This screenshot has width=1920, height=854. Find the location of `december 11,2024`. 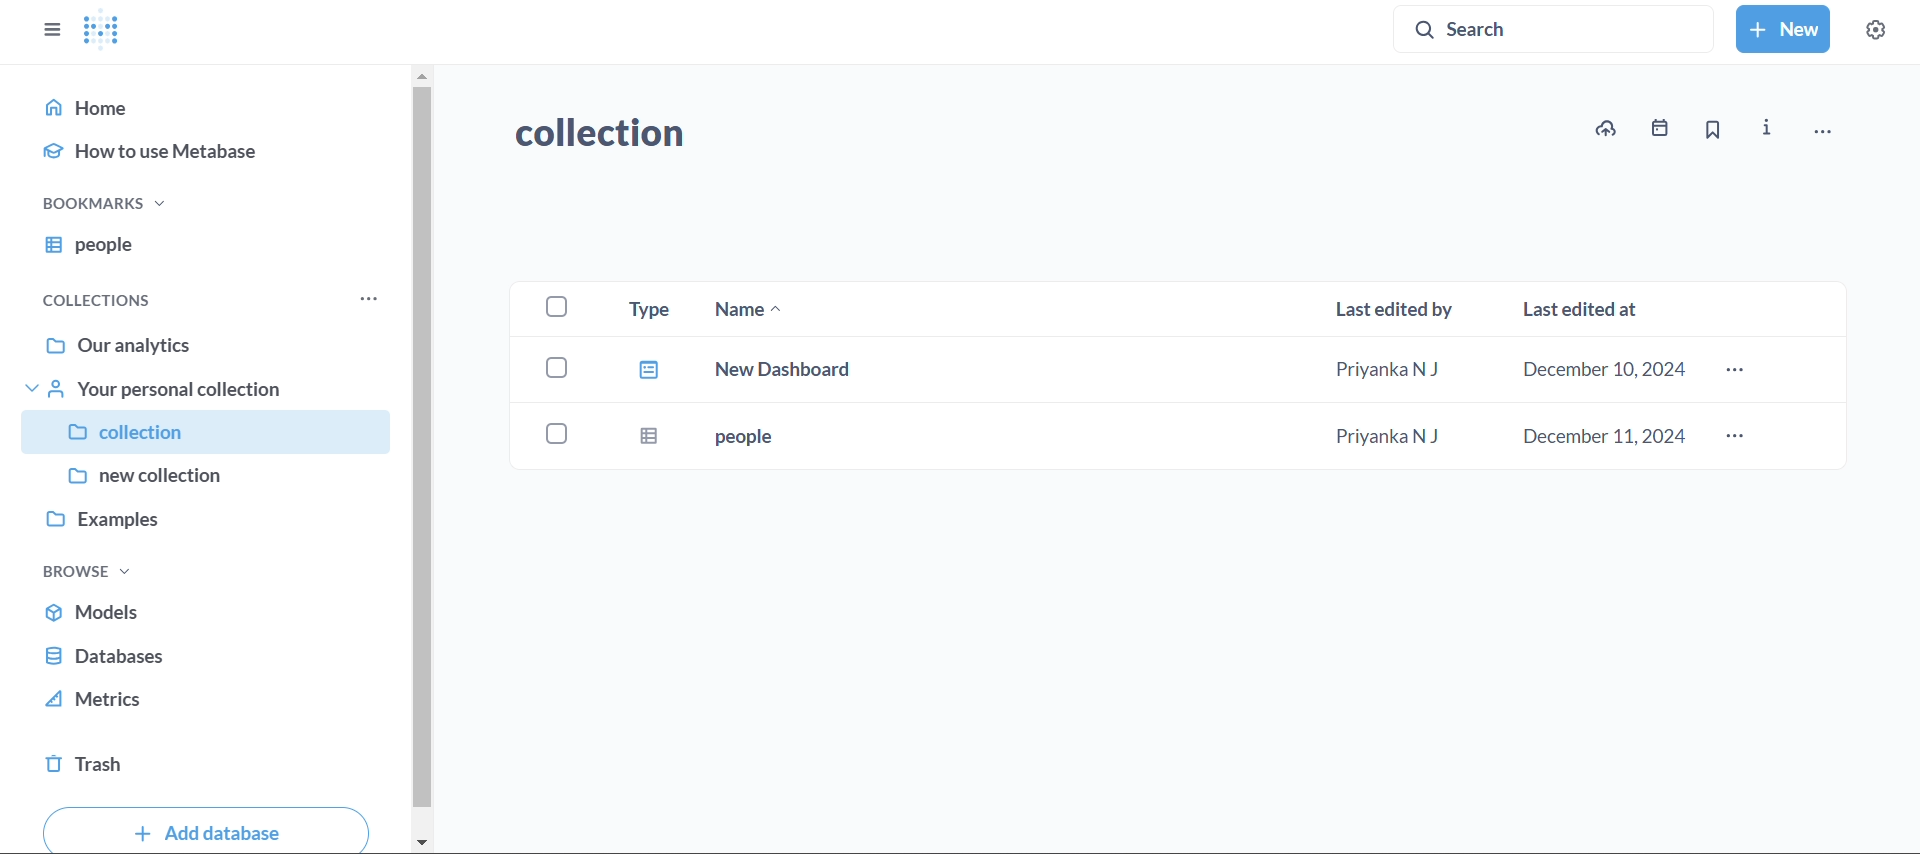

december 11,2024 is located at coordinates (1599, 436).